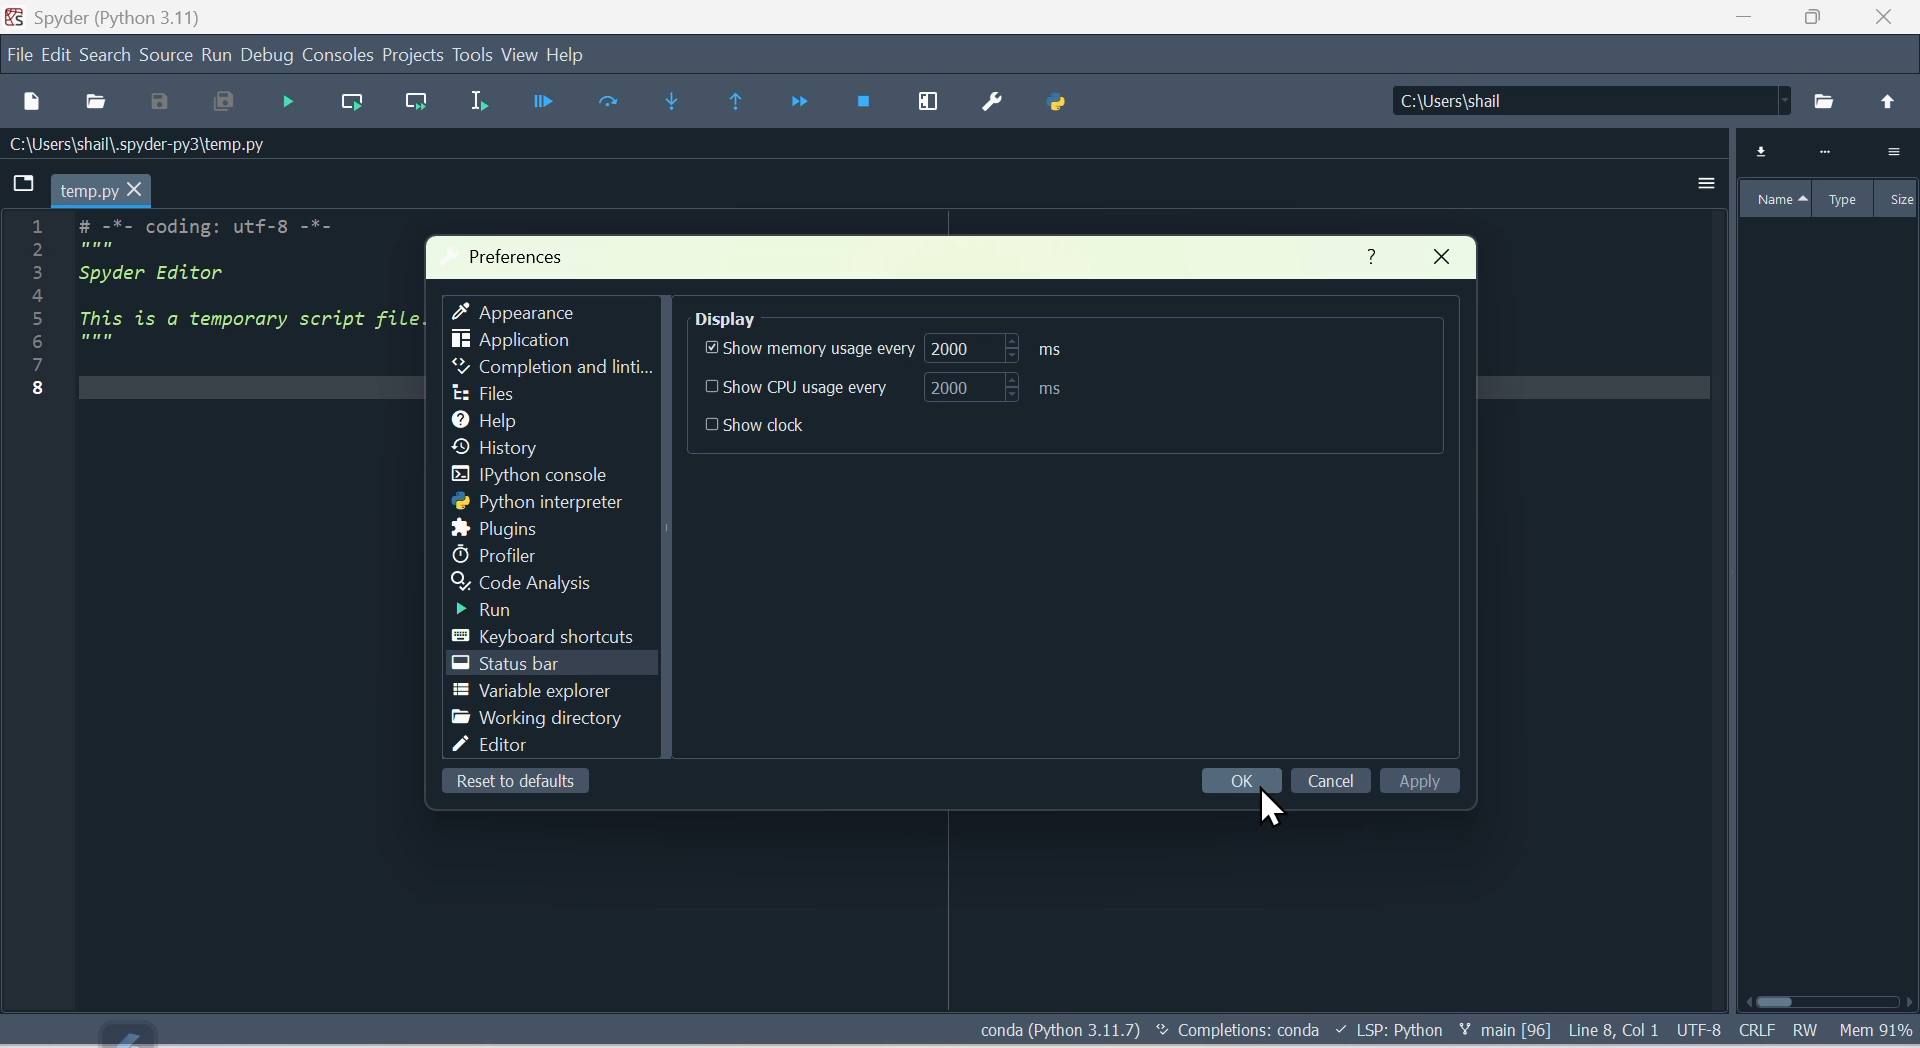  What do you see at coordinates (577, 60) in the screenshot?
I see `help` at bounding box center [577, 60].